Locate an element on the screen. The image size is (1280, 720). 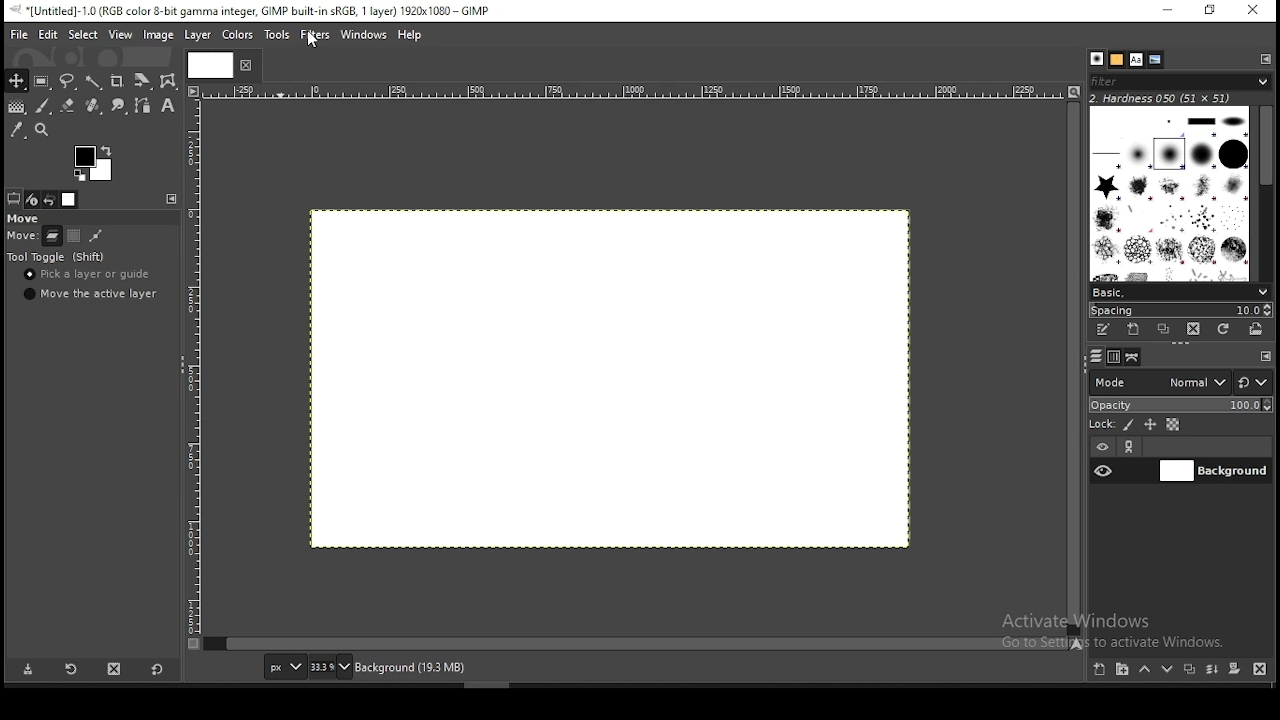
move tool is located at coordinates (16, 80).